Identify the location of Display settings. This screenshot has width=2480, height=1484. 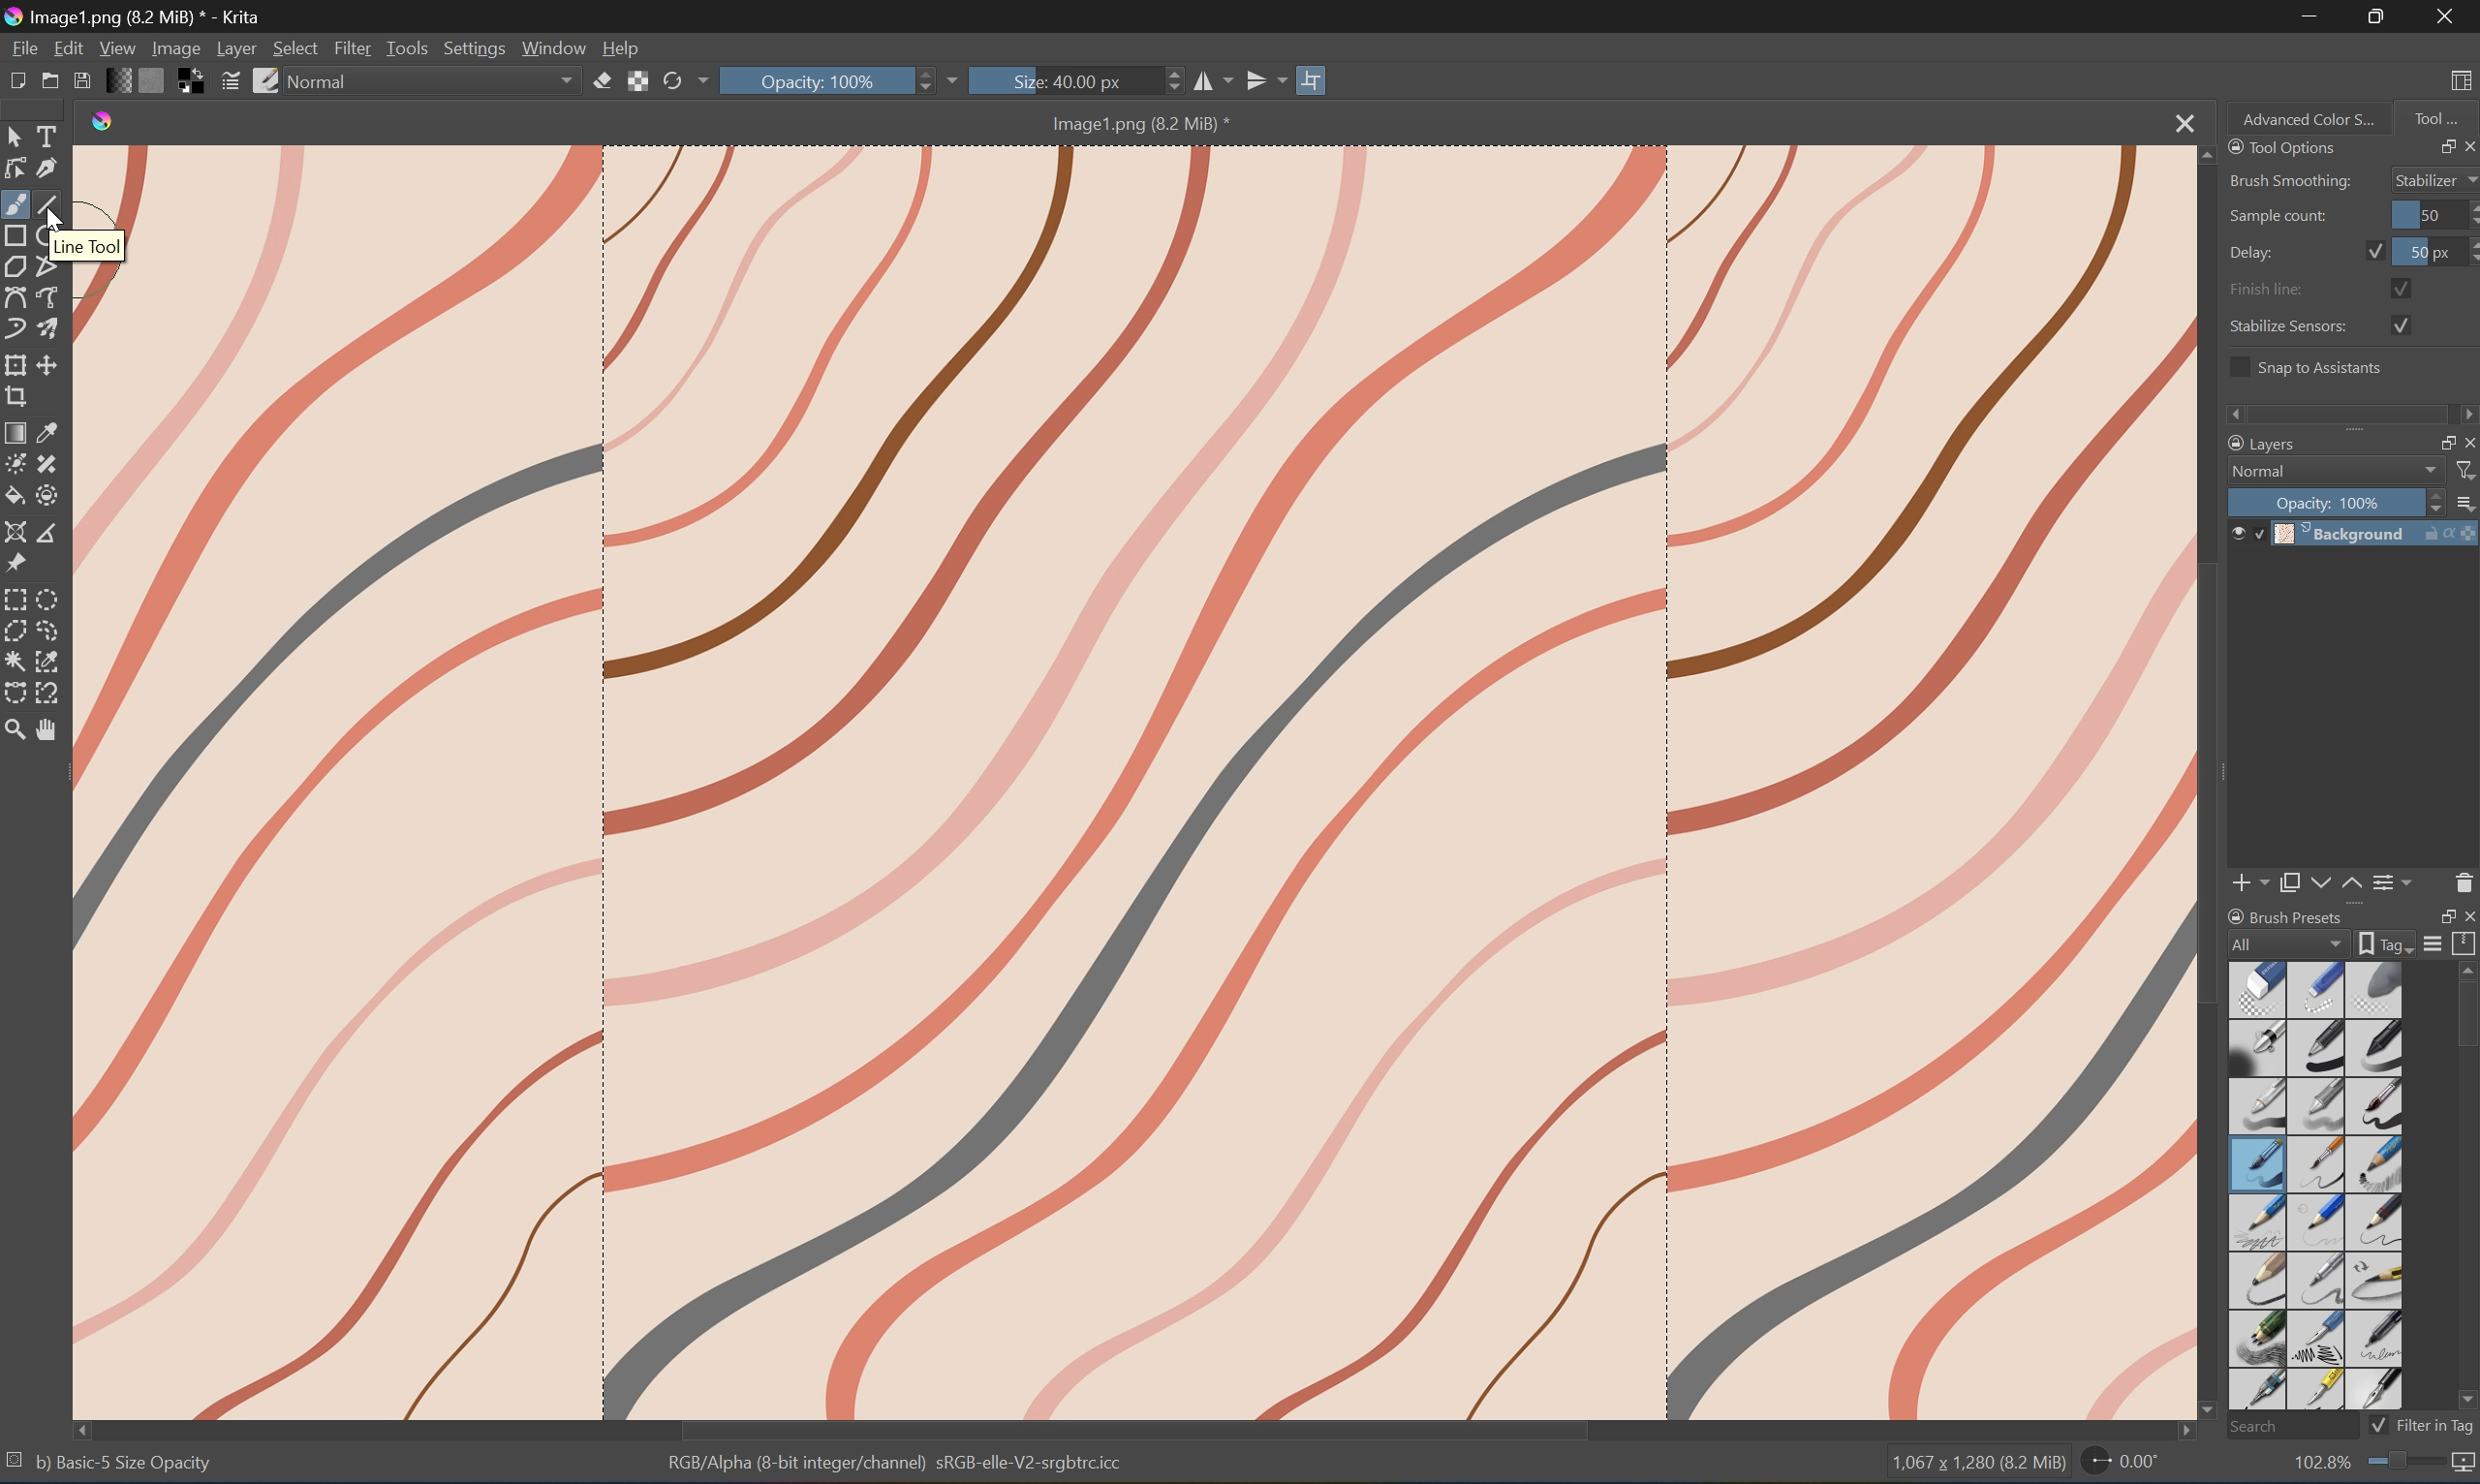
(2435, 946).